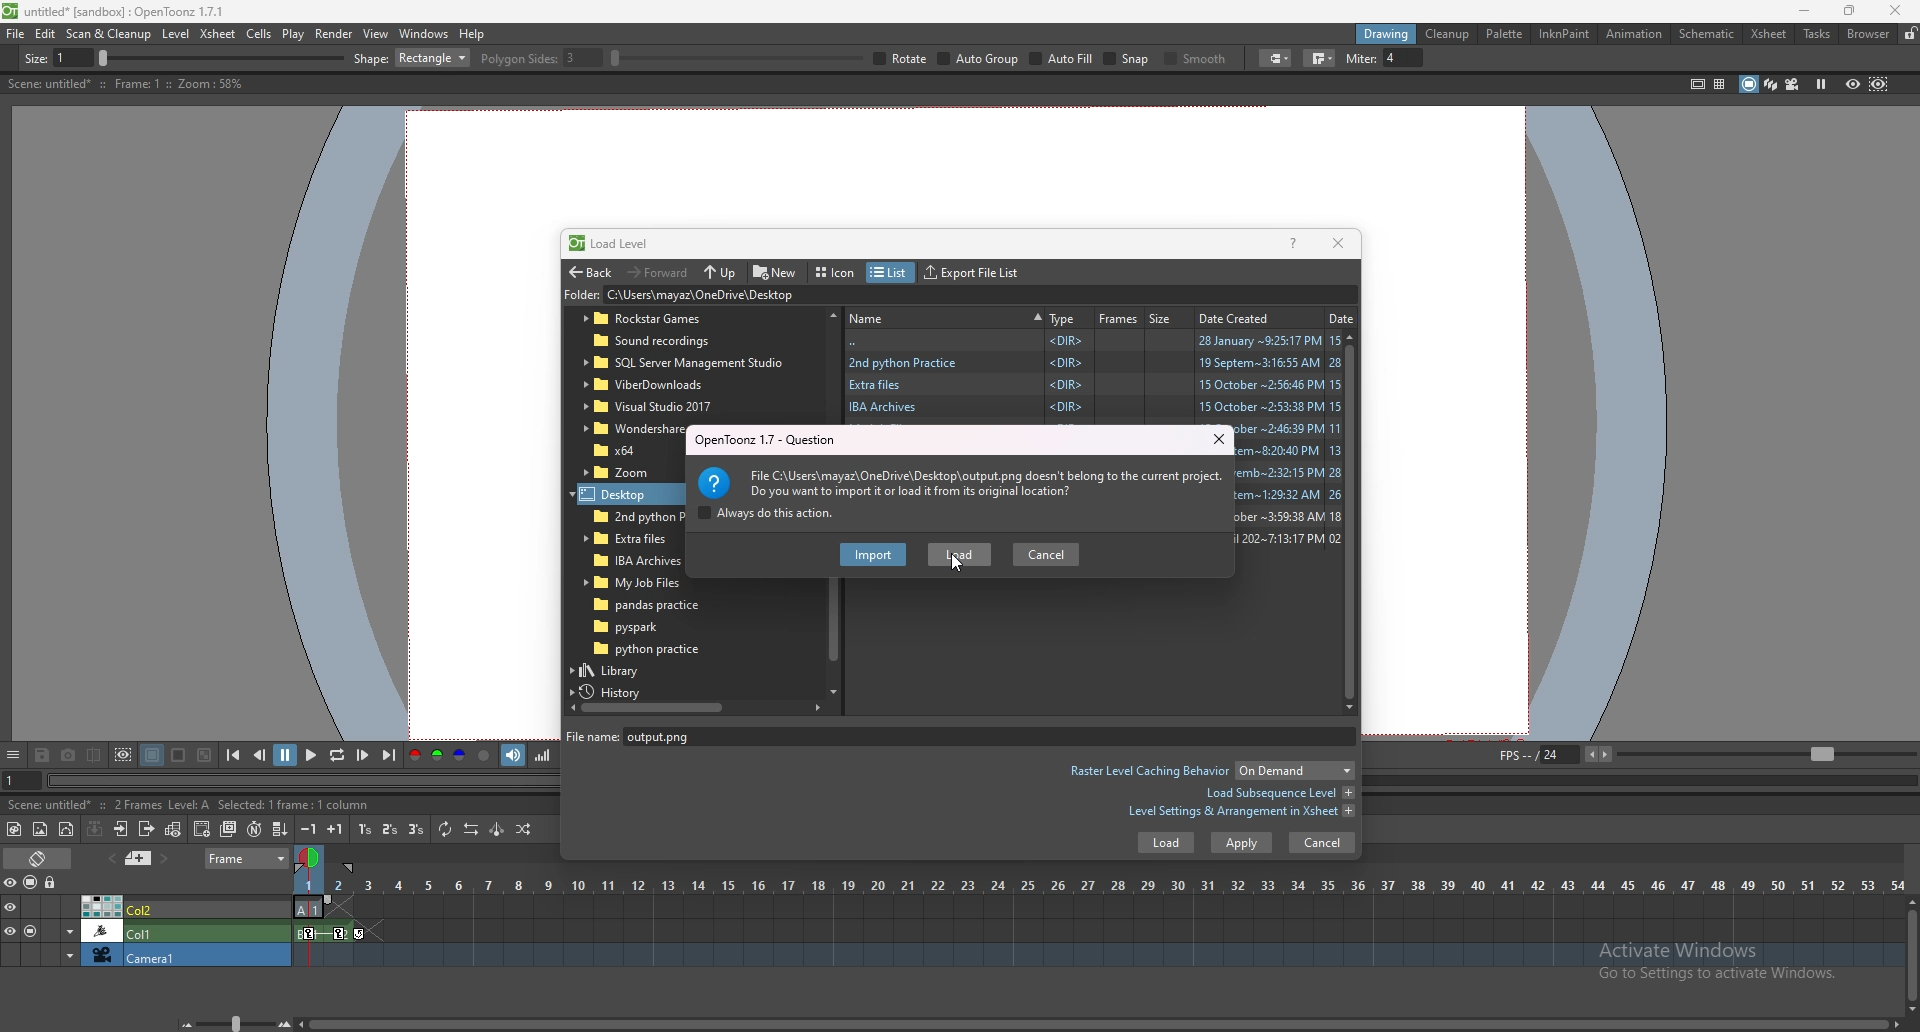  What do you see at coordinates (765, 514) in the screenshot?
I see `always do this action` at bounding box center [765, 514].